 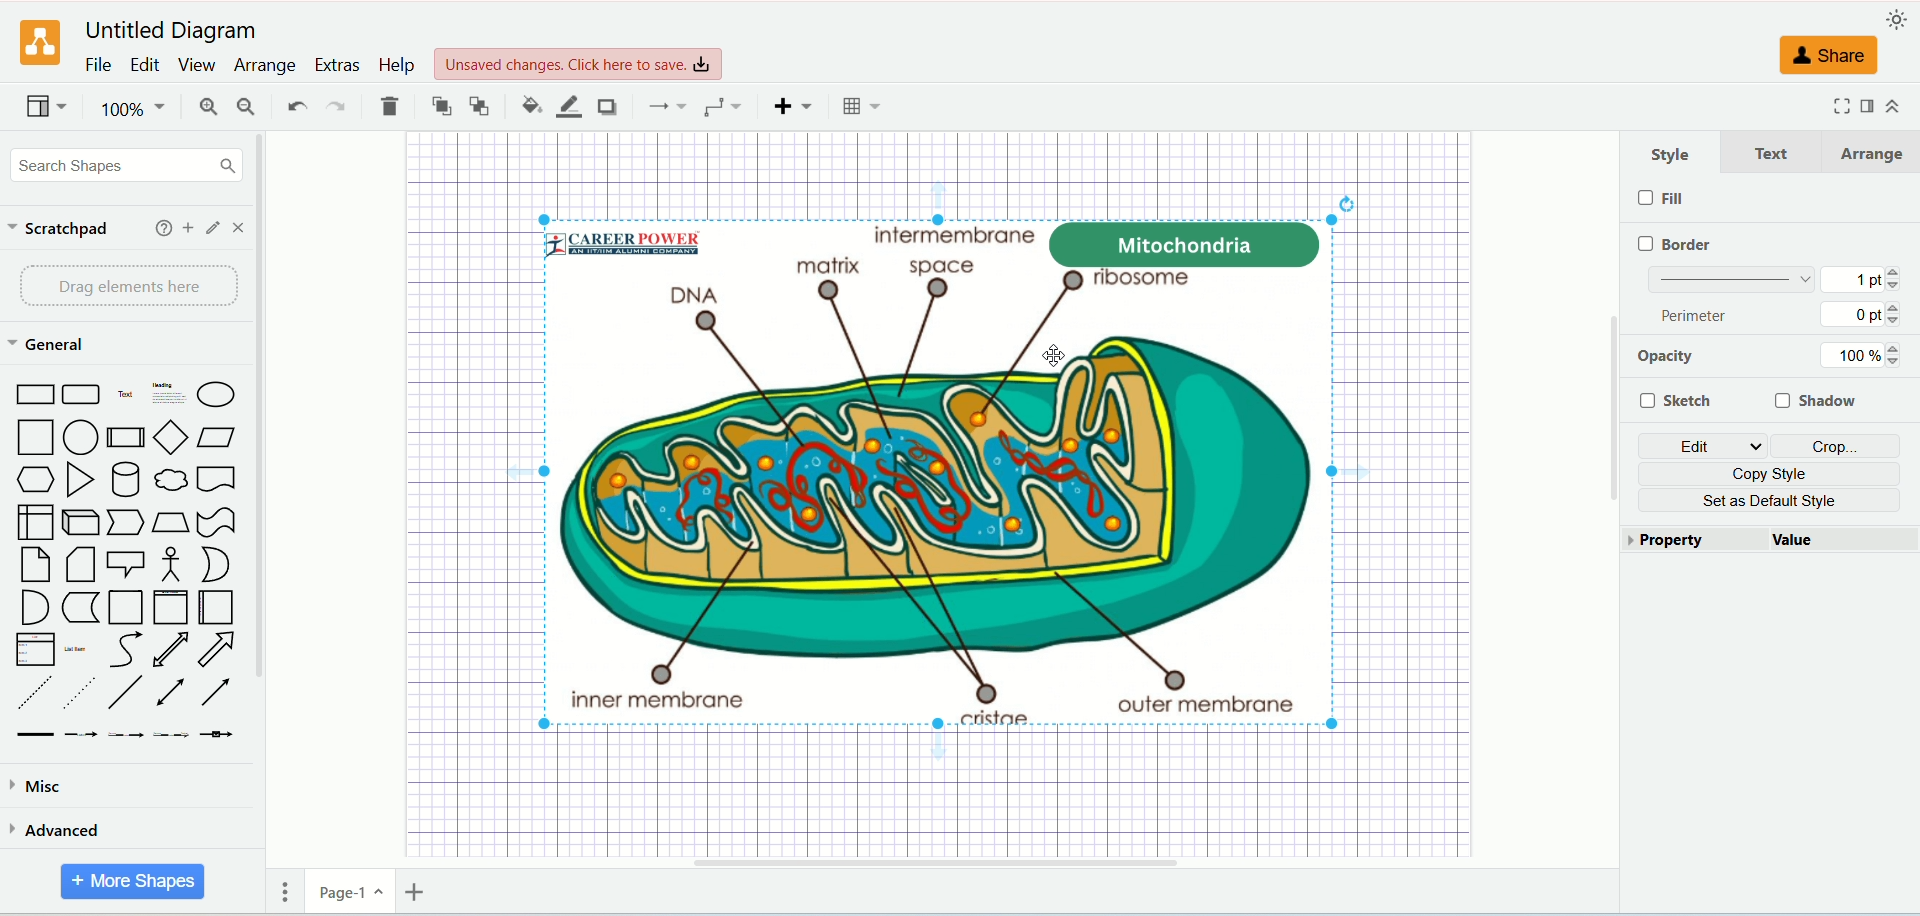 What do you see at coordinates (61, 231) in the screenshot?
I see `scratchpad` at bounding box center [61, 231].